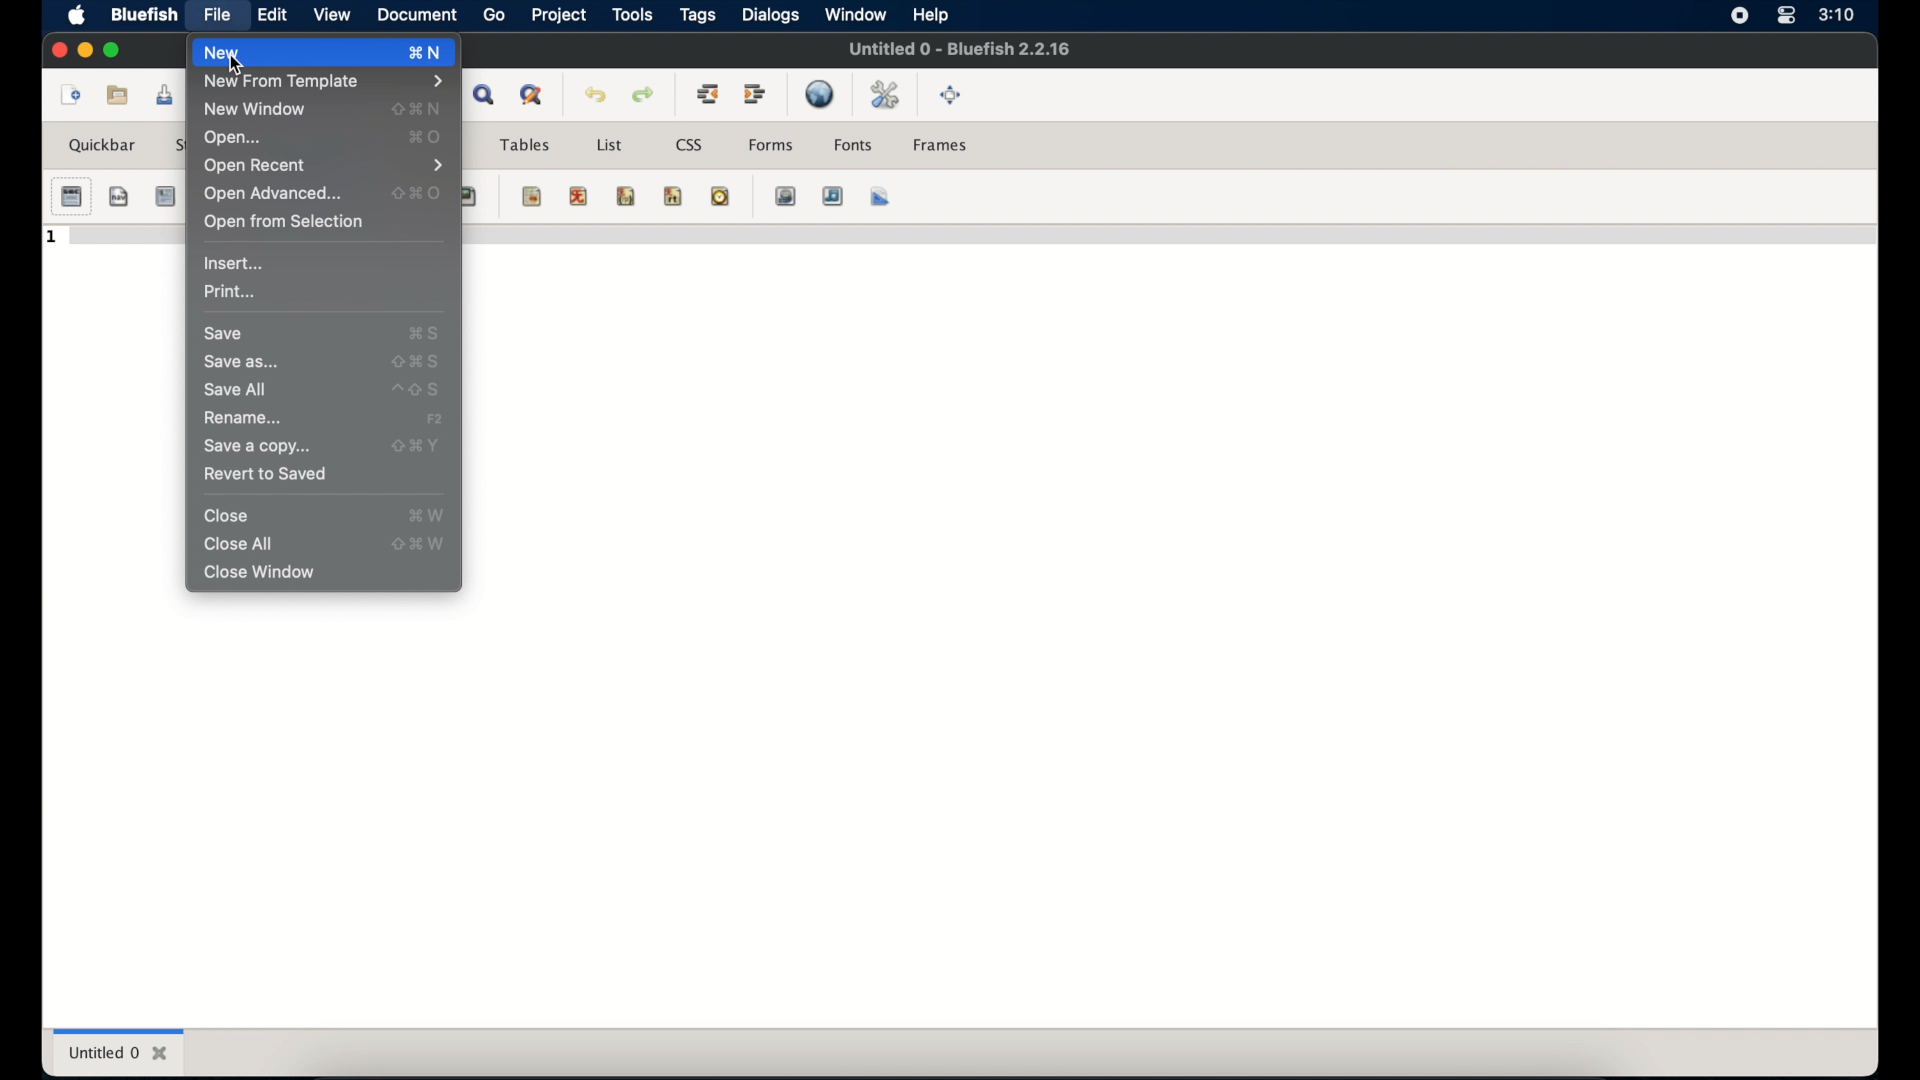  I want to click on 1, so click(53, 238).